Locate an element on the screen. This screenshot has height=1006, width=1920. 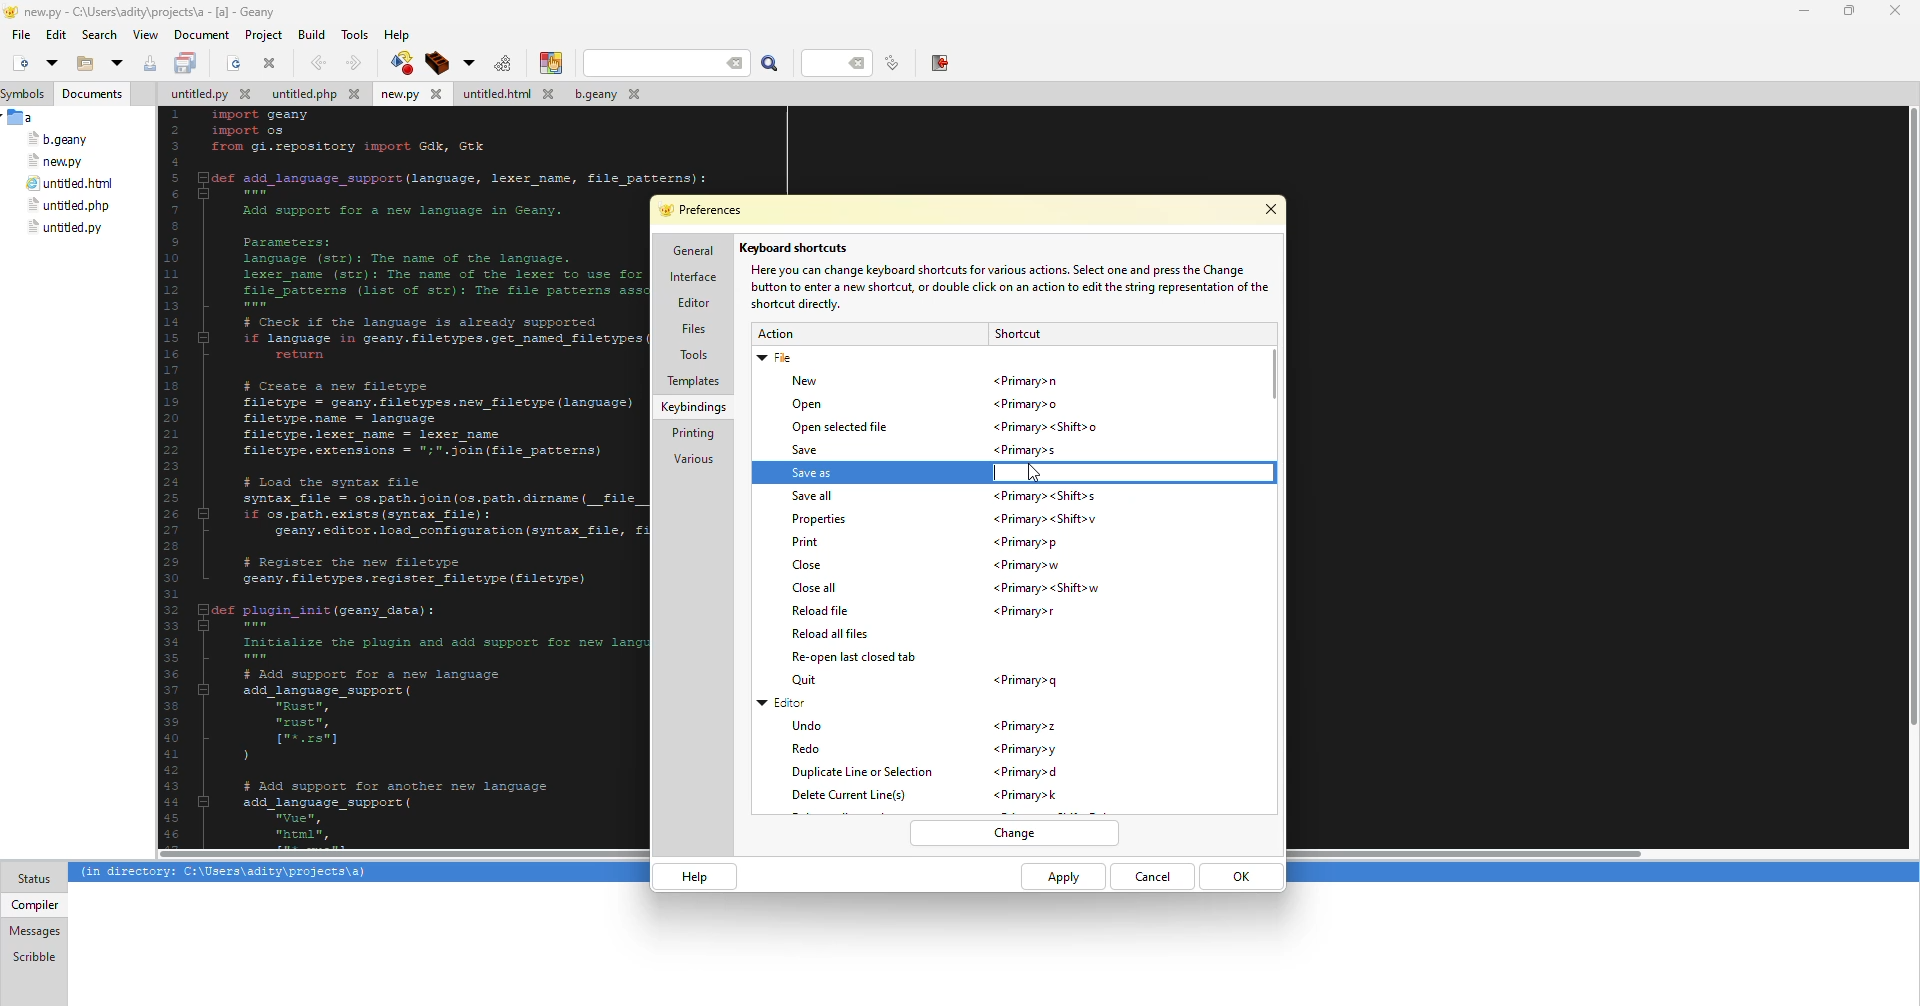
duplicate is located at coordinates (860, 773).